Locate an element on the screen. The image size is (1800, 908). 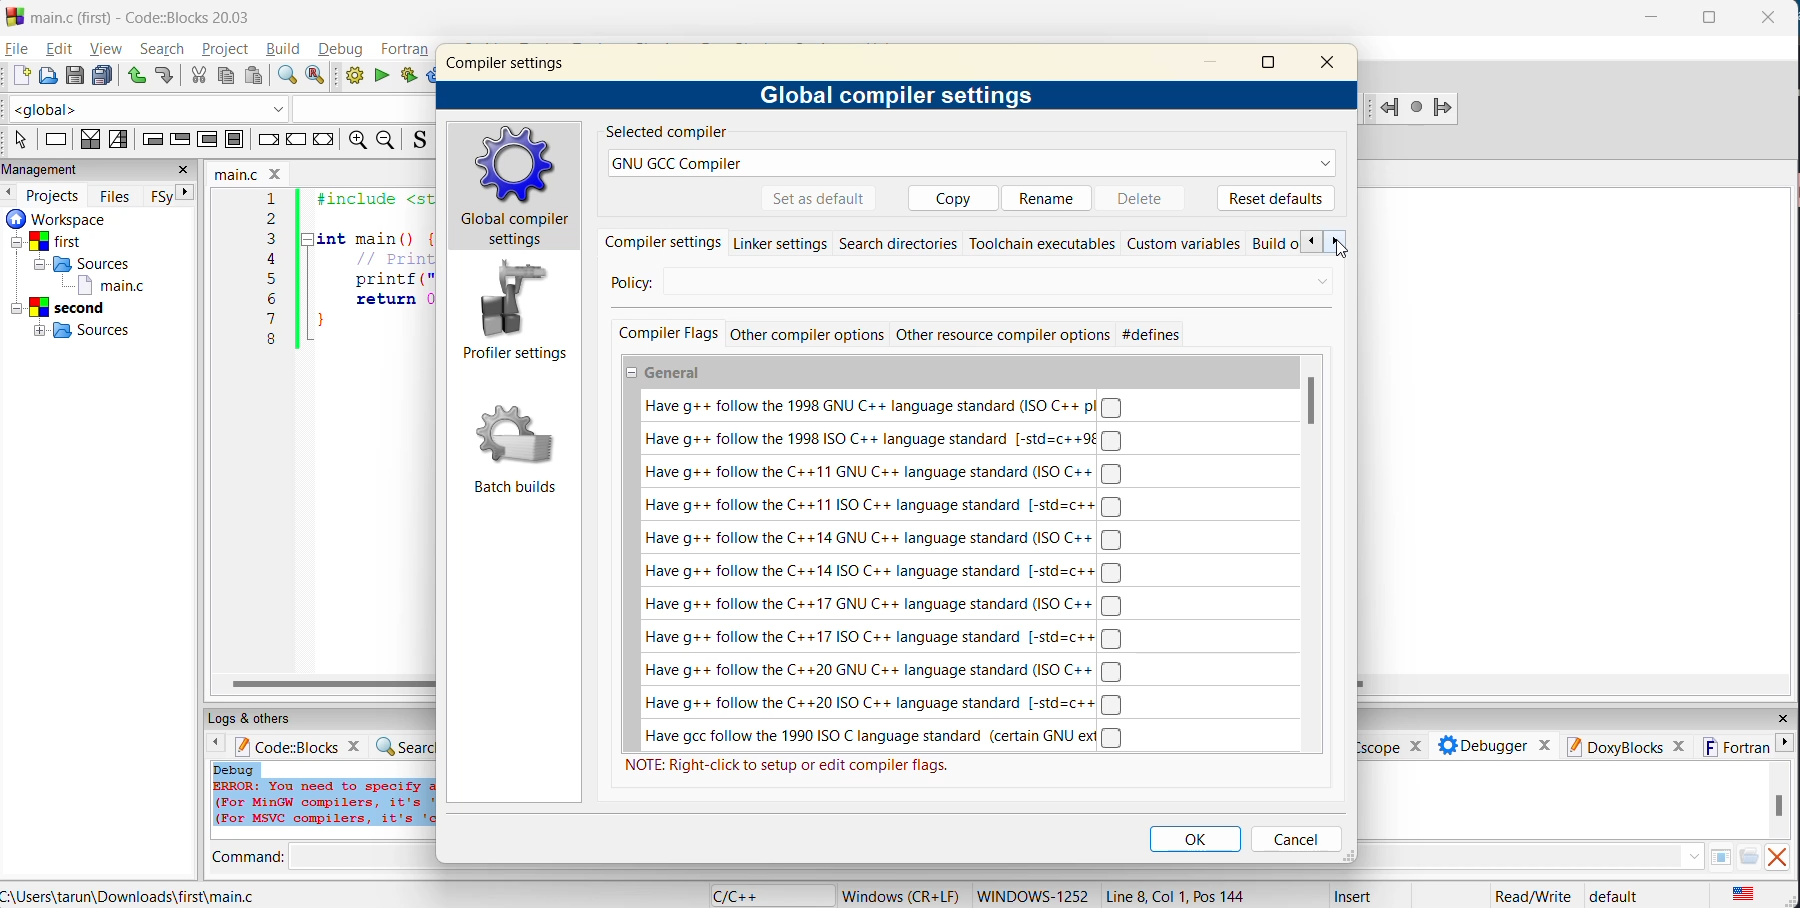
global compiler settings is located at coordinates (519, 190).